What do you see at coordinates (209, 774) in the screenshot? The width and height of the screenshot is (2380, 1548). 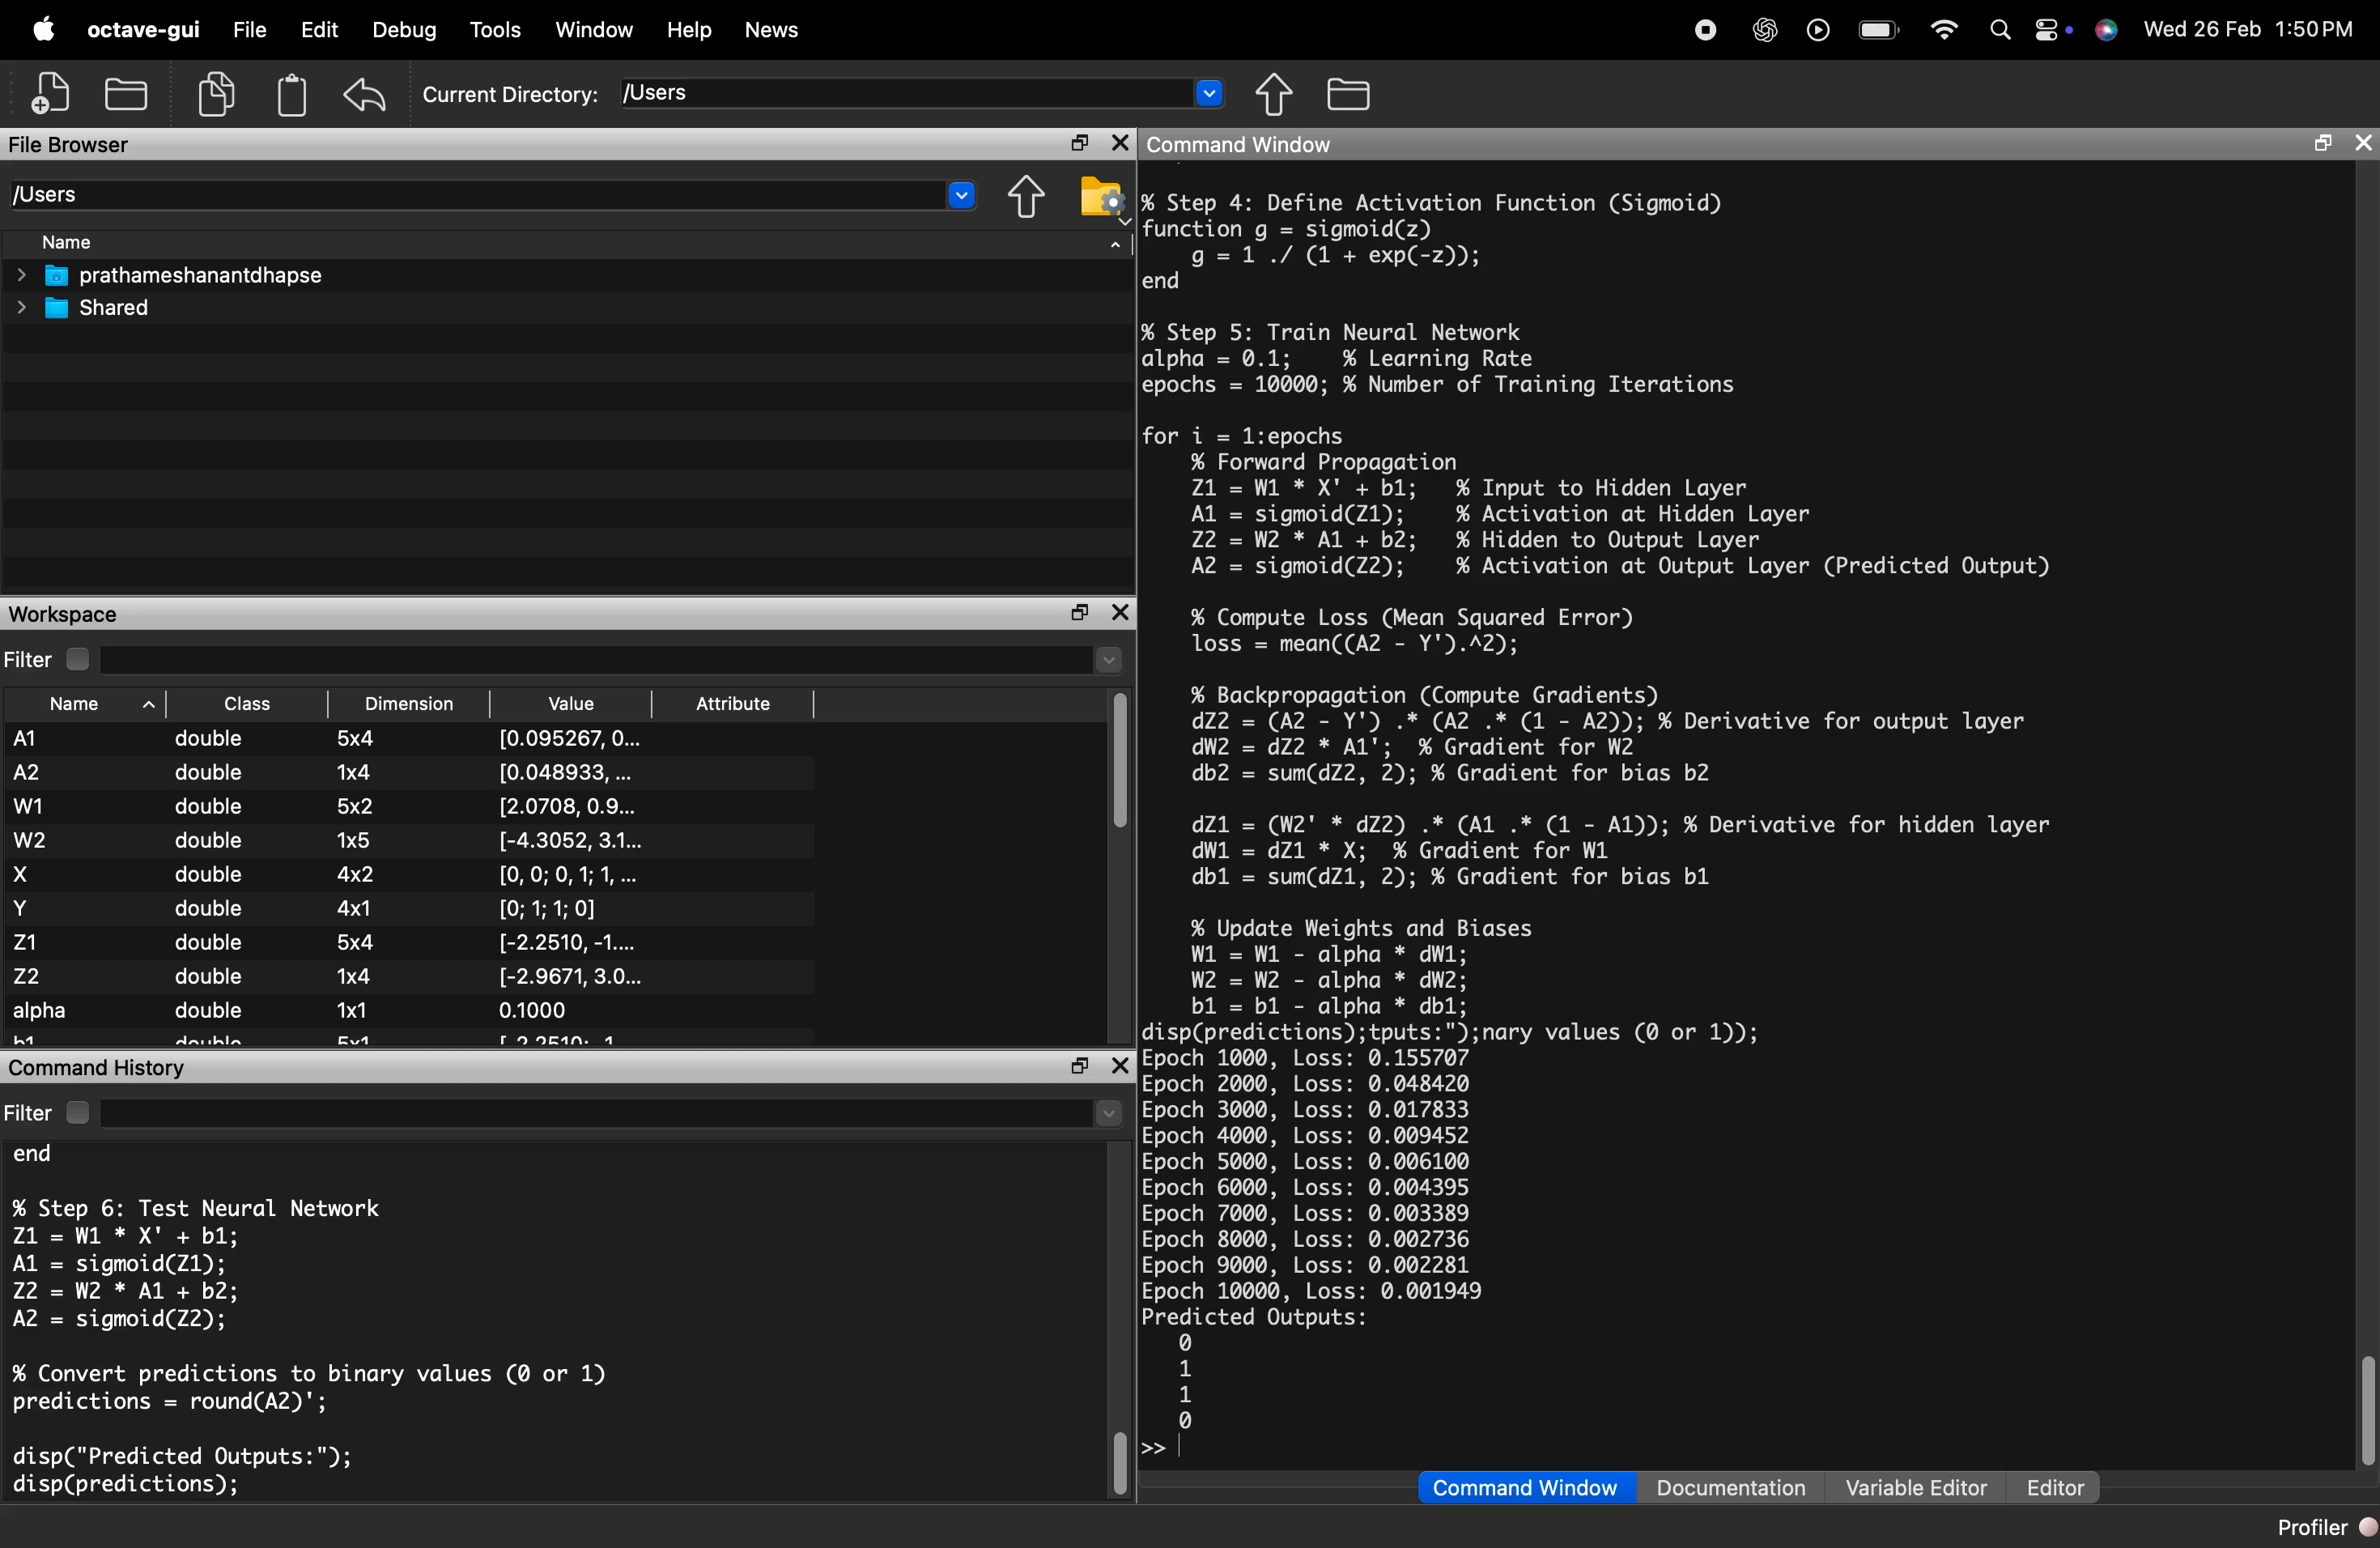 I see `double` at bounding box center [209, 774].